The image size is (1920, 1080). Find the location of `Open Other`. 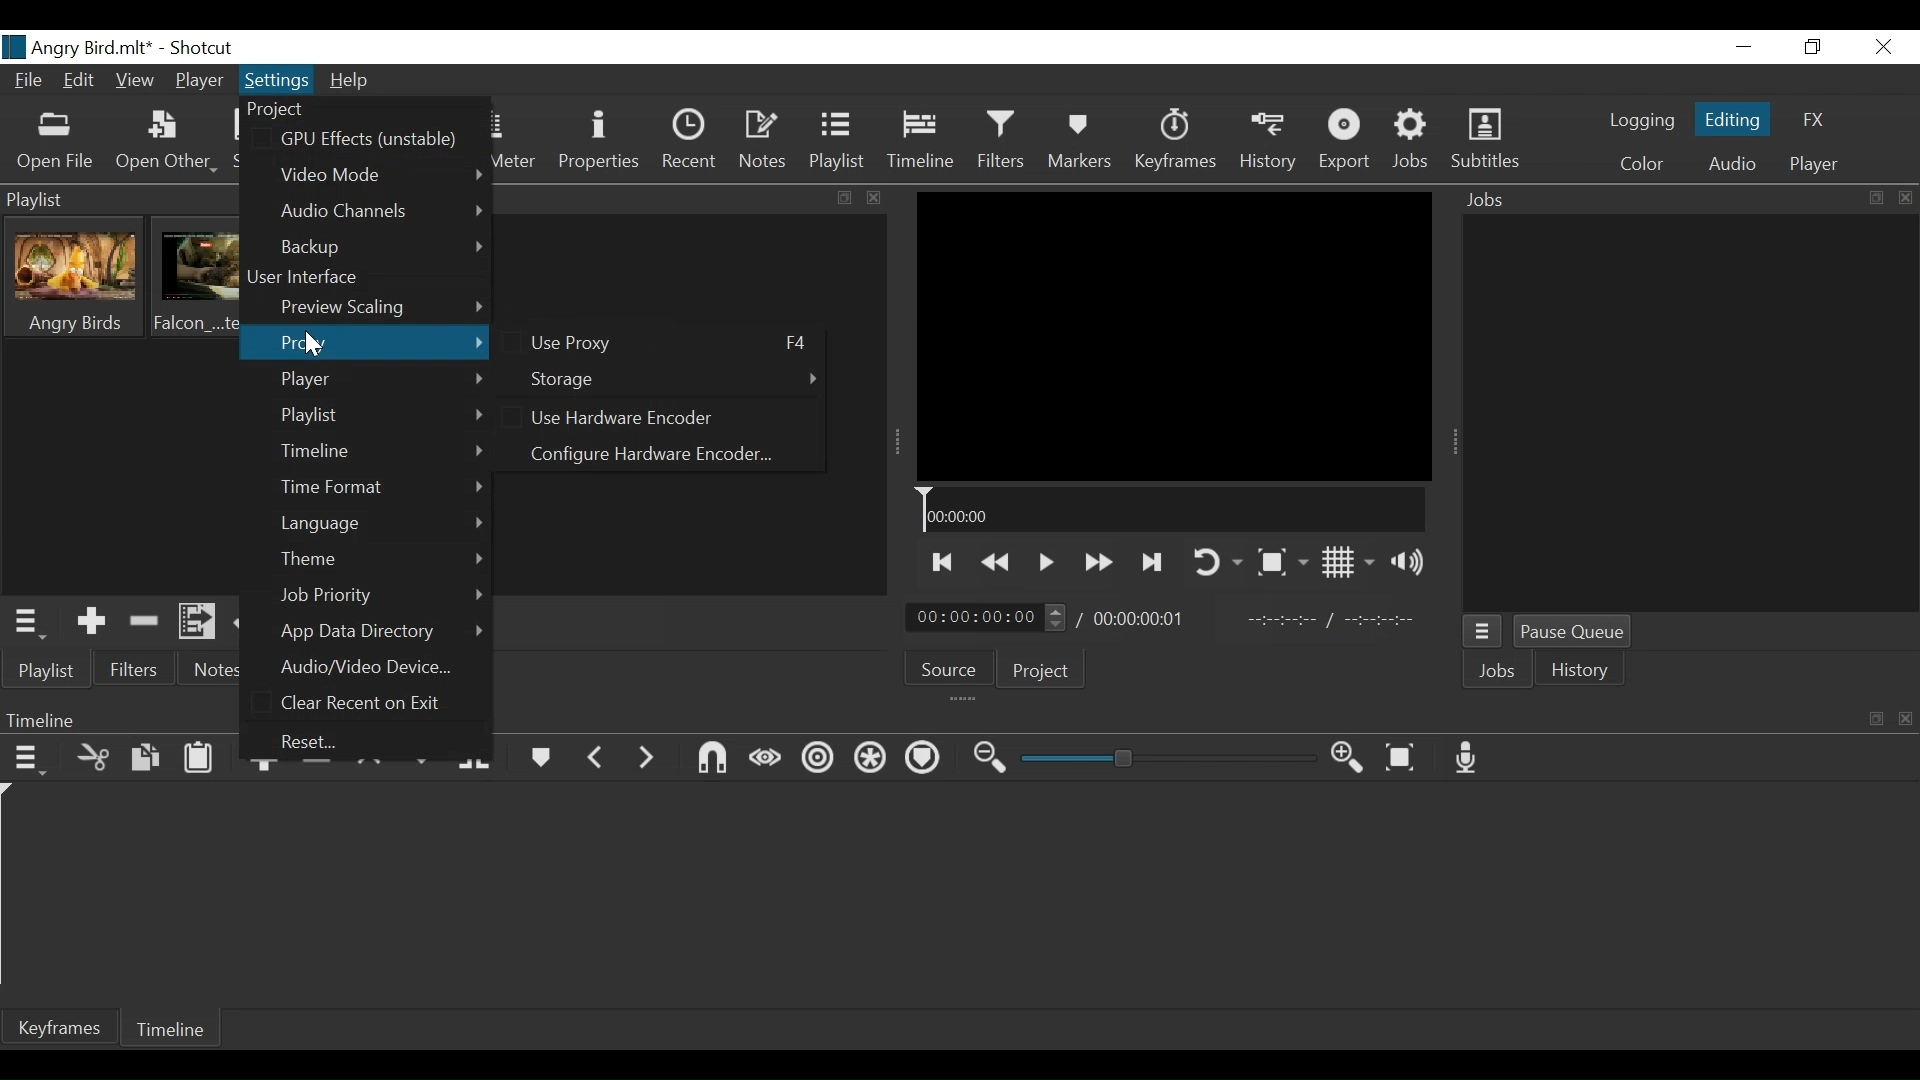

Open Other is located at coordinates (165, 143).